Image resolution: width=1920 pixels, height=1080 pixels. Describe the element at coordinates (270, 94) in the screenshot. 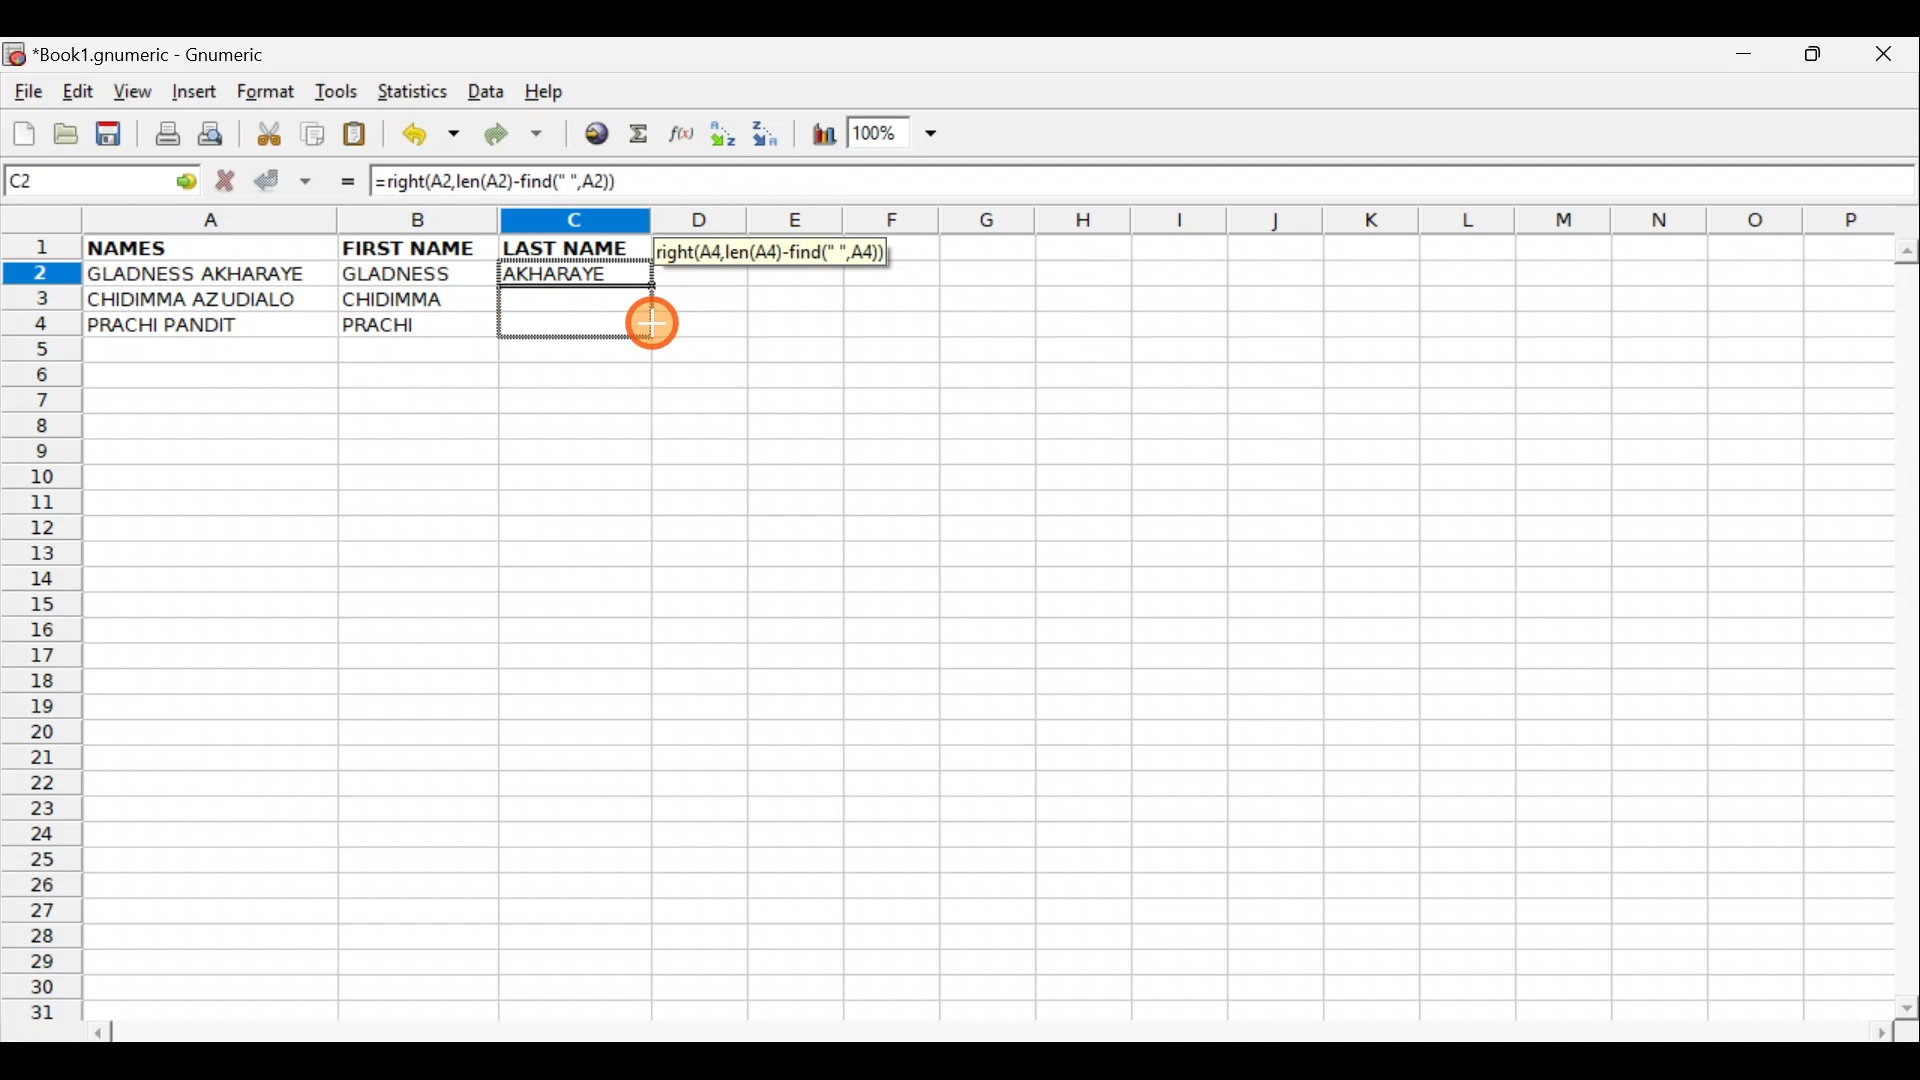

I see `Format` at that location.